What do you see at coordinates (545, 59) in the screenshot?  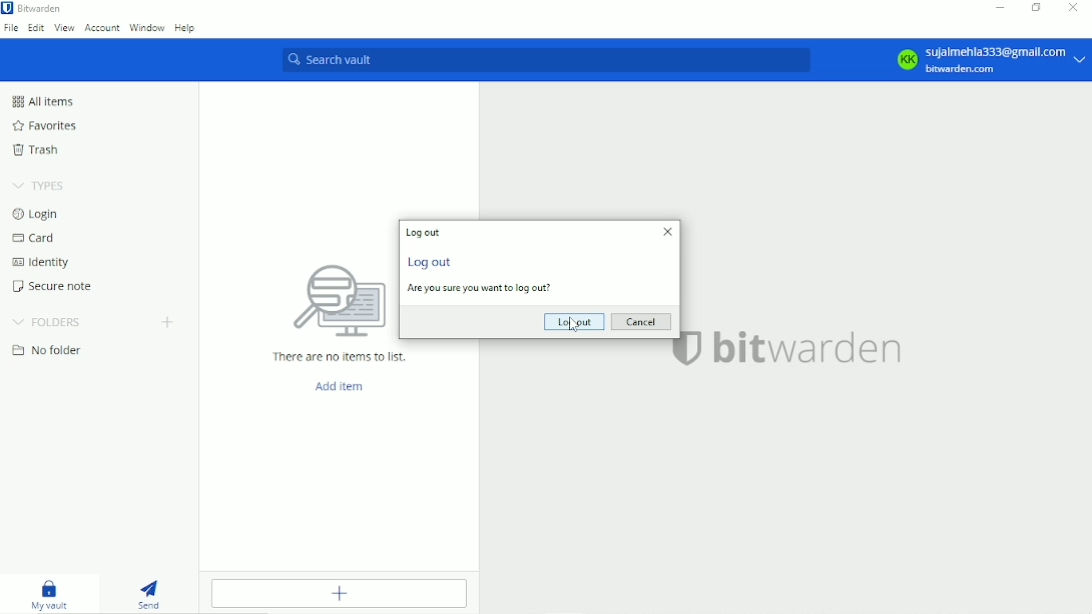 I see `Search vault` at bounding box center [545, 59].